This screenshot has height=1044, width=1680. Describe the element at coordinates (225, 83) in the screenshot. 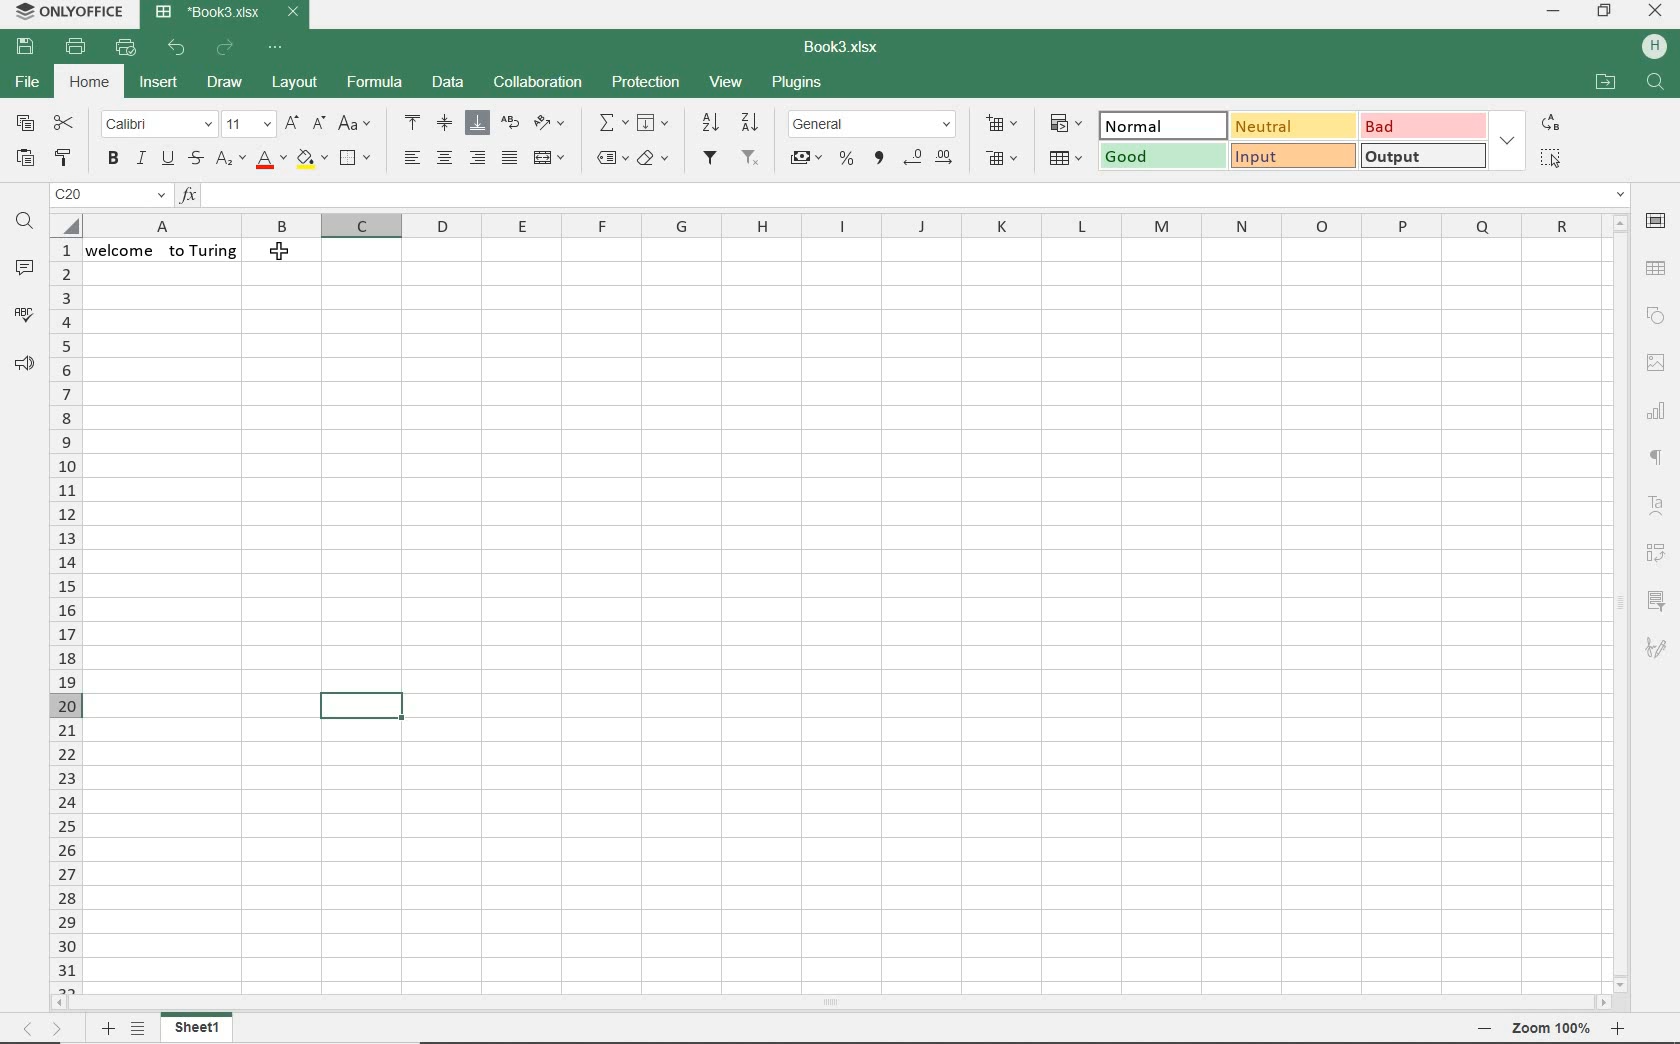

I see `draw` at that location.